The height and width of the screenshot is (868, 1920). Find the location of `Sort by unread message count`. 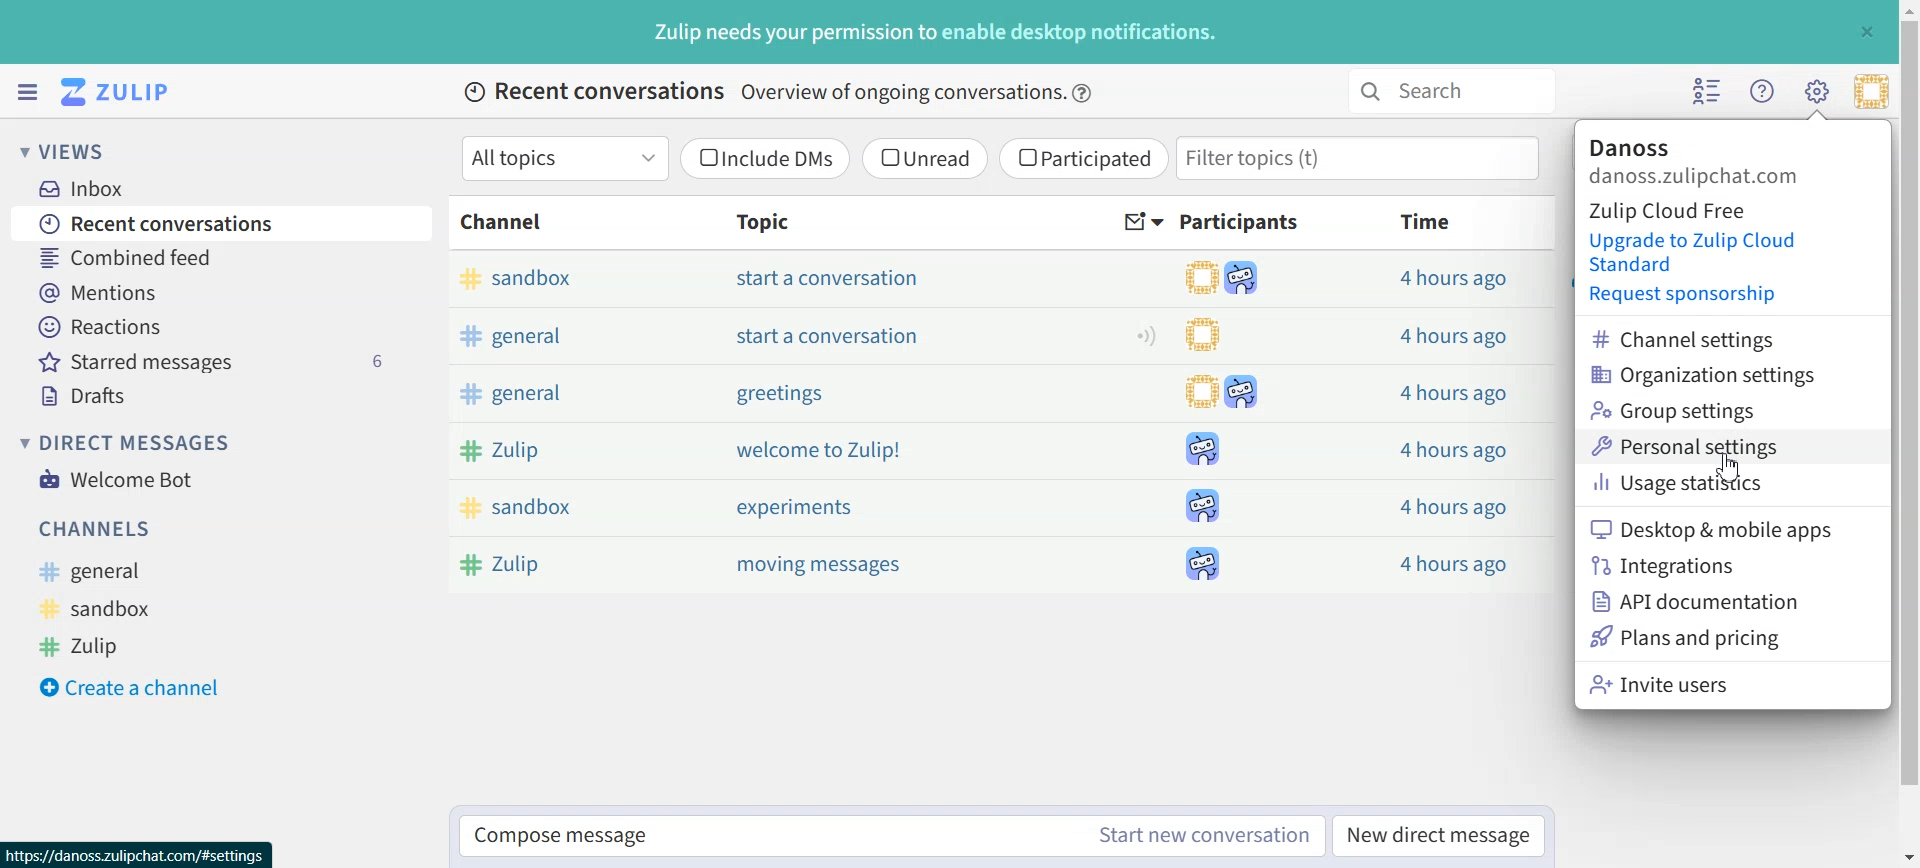

Sort by unread message count is located at coordinates (1144, 223).